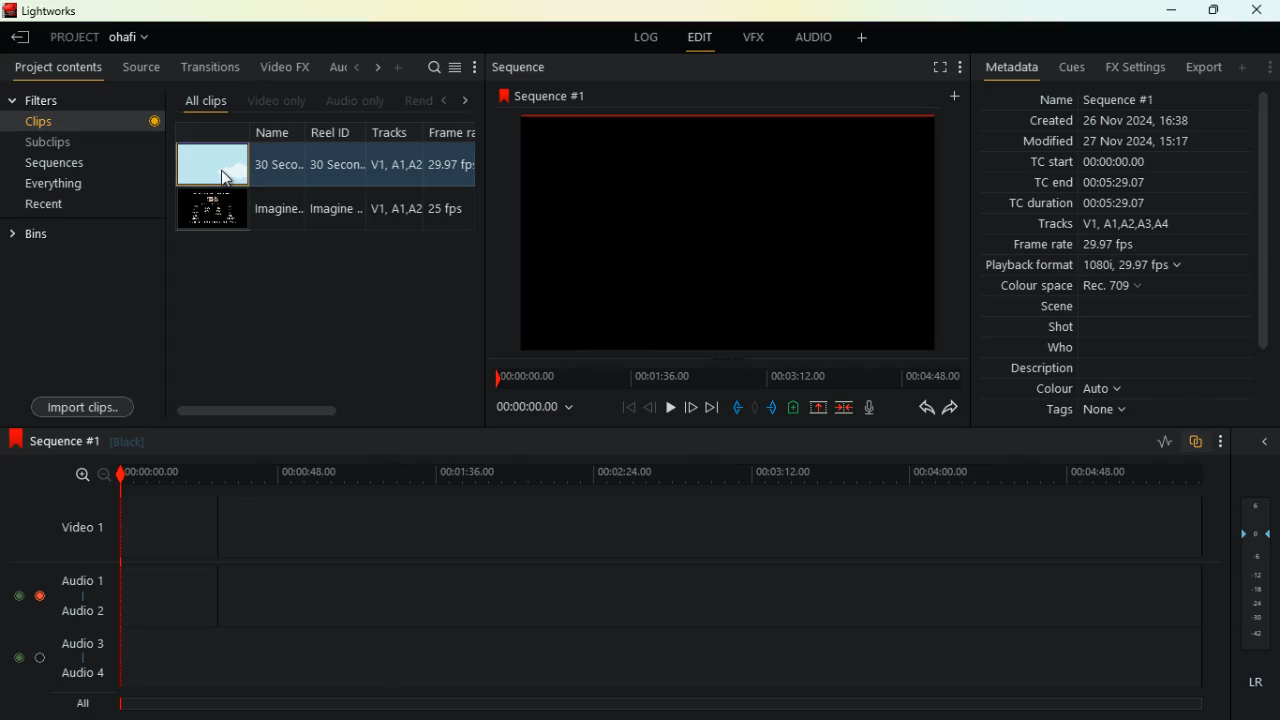 This screenshot has width=1280, height=720. What do you see at coordinates (86, 672) in the screenshot?
I see `audio4` at bounding box center [86, 672].